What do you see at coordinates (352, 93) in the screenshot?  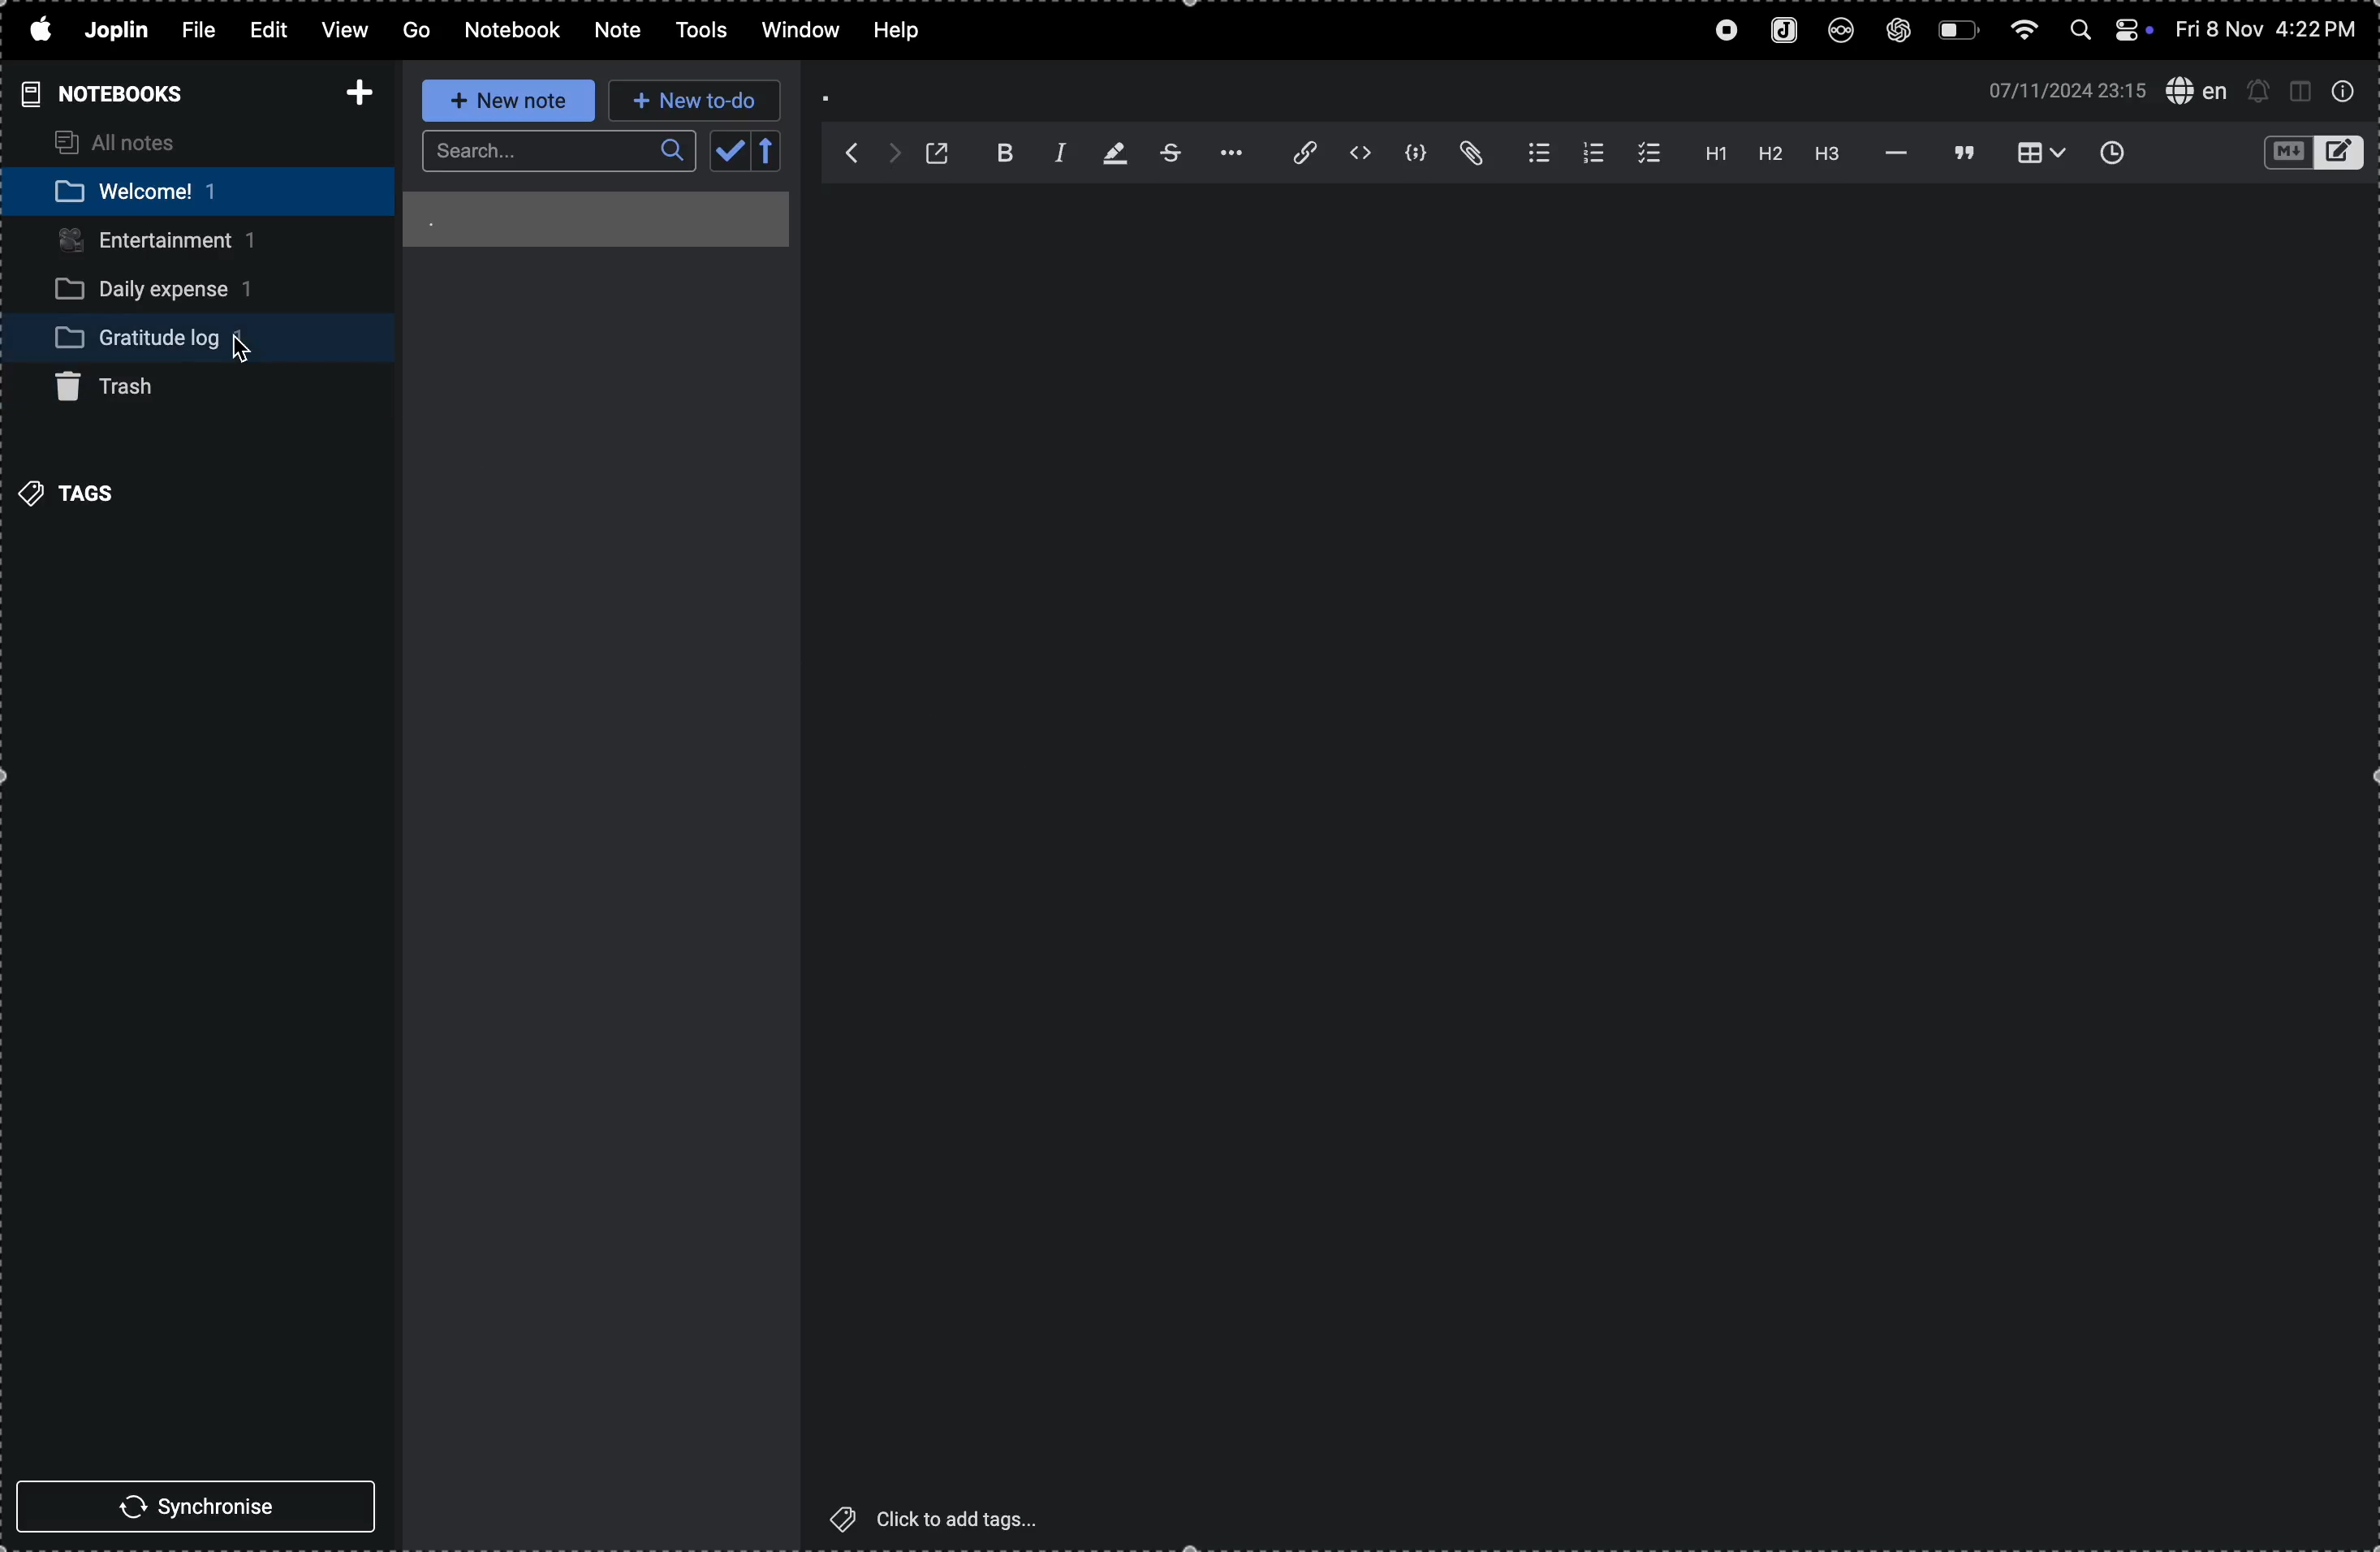 I see `add` at bounding box center [352, 93].